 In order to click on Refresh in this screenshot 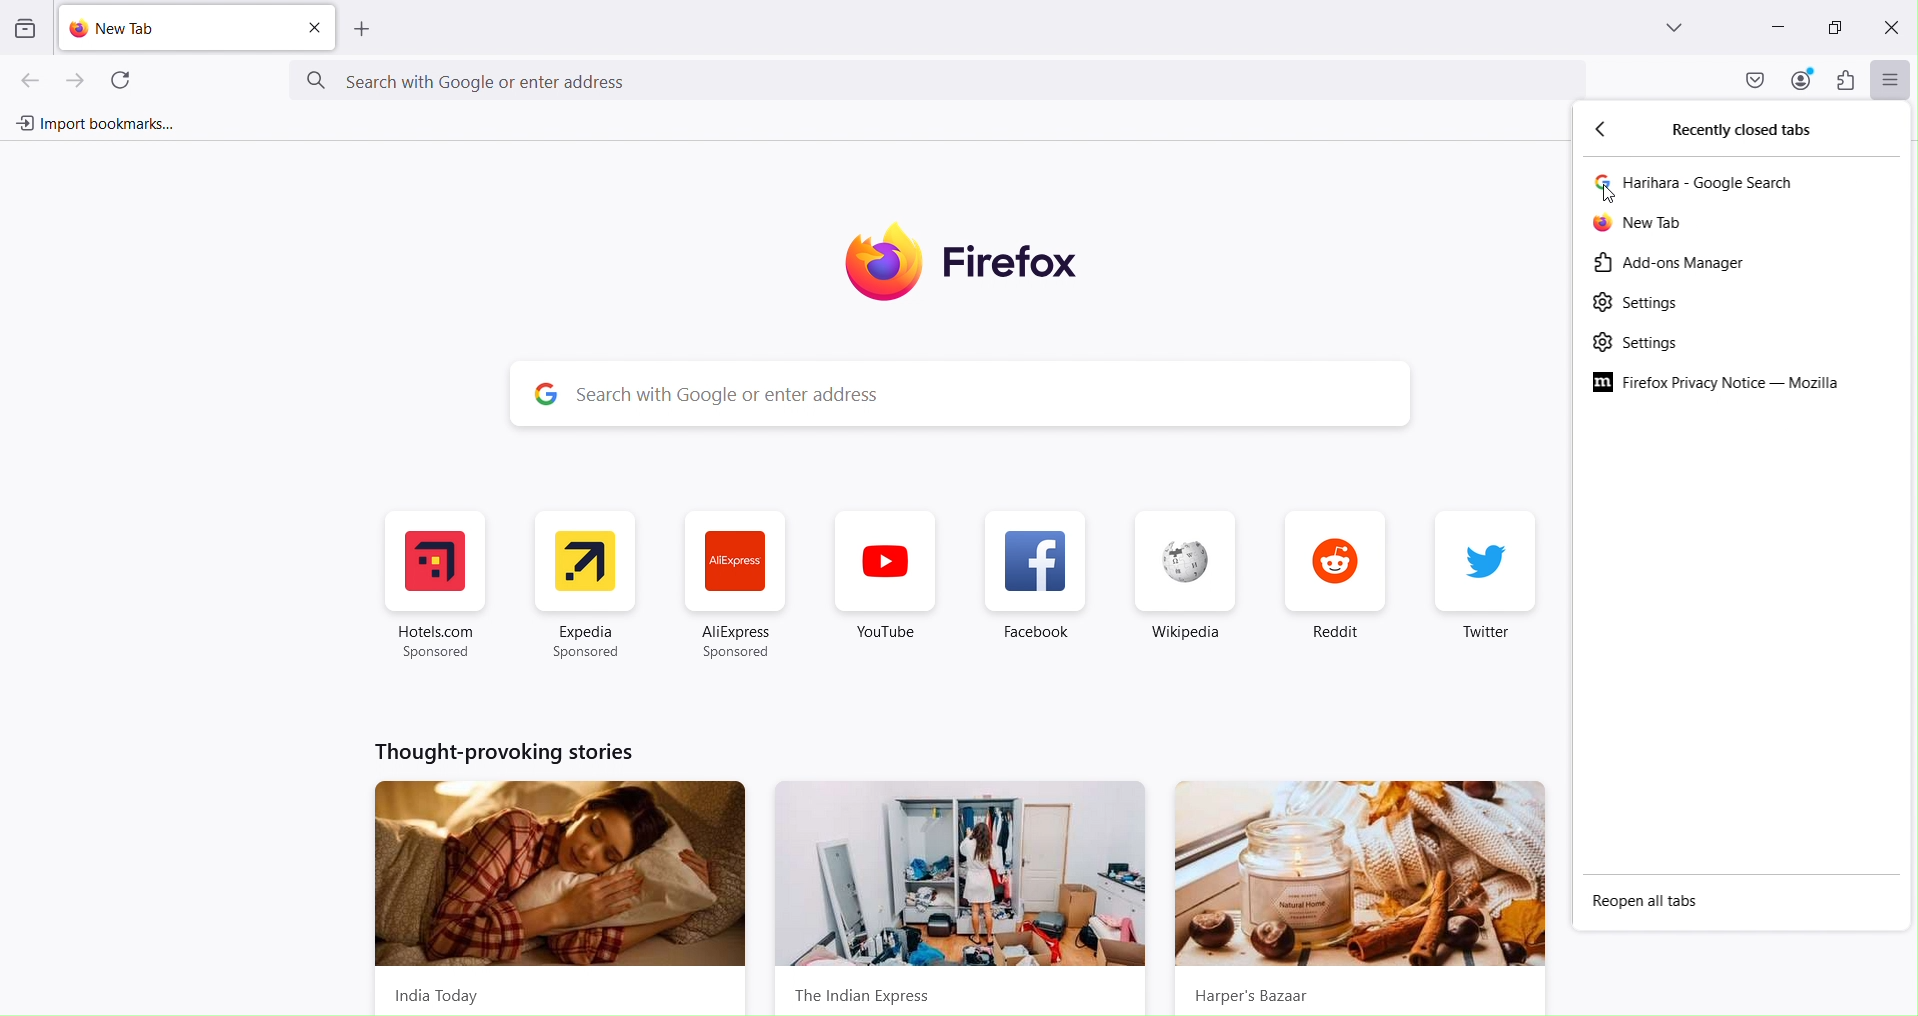, I will do `click(121, 78)`.